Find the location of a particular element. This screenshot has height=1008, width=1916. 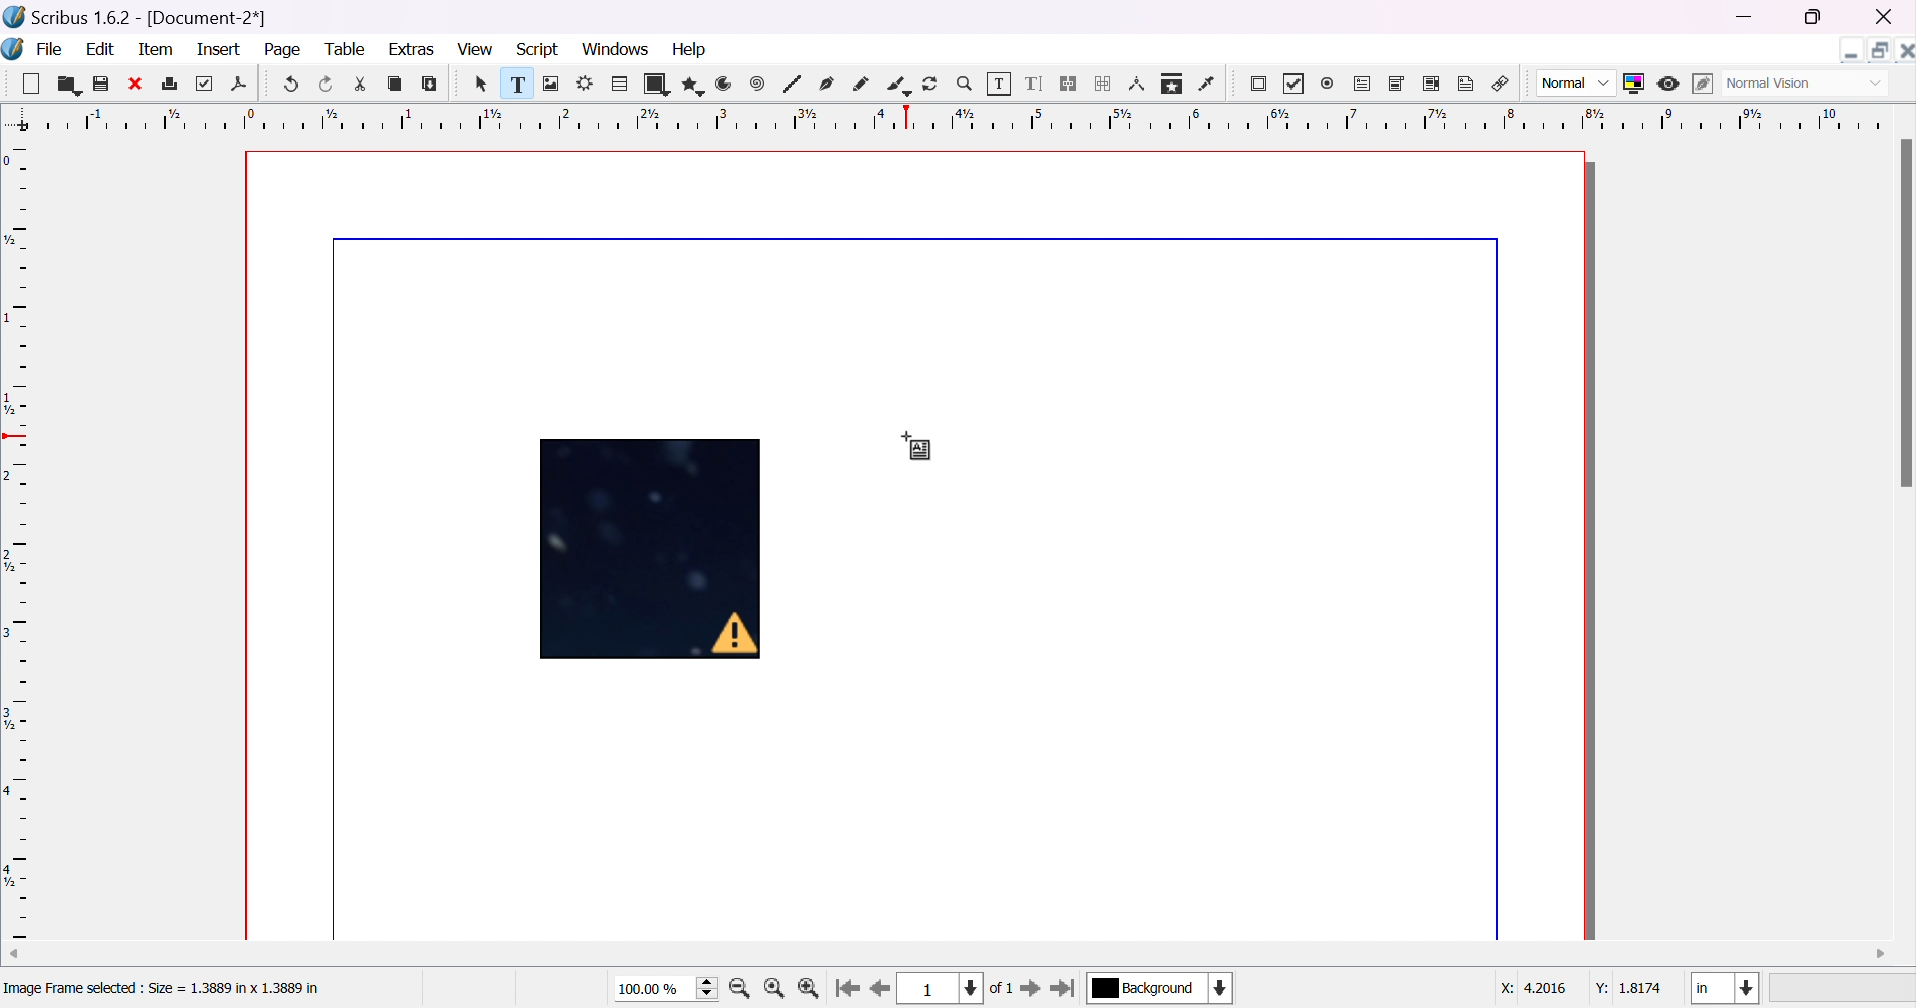

rotate item is located at coordinates (932, 83).